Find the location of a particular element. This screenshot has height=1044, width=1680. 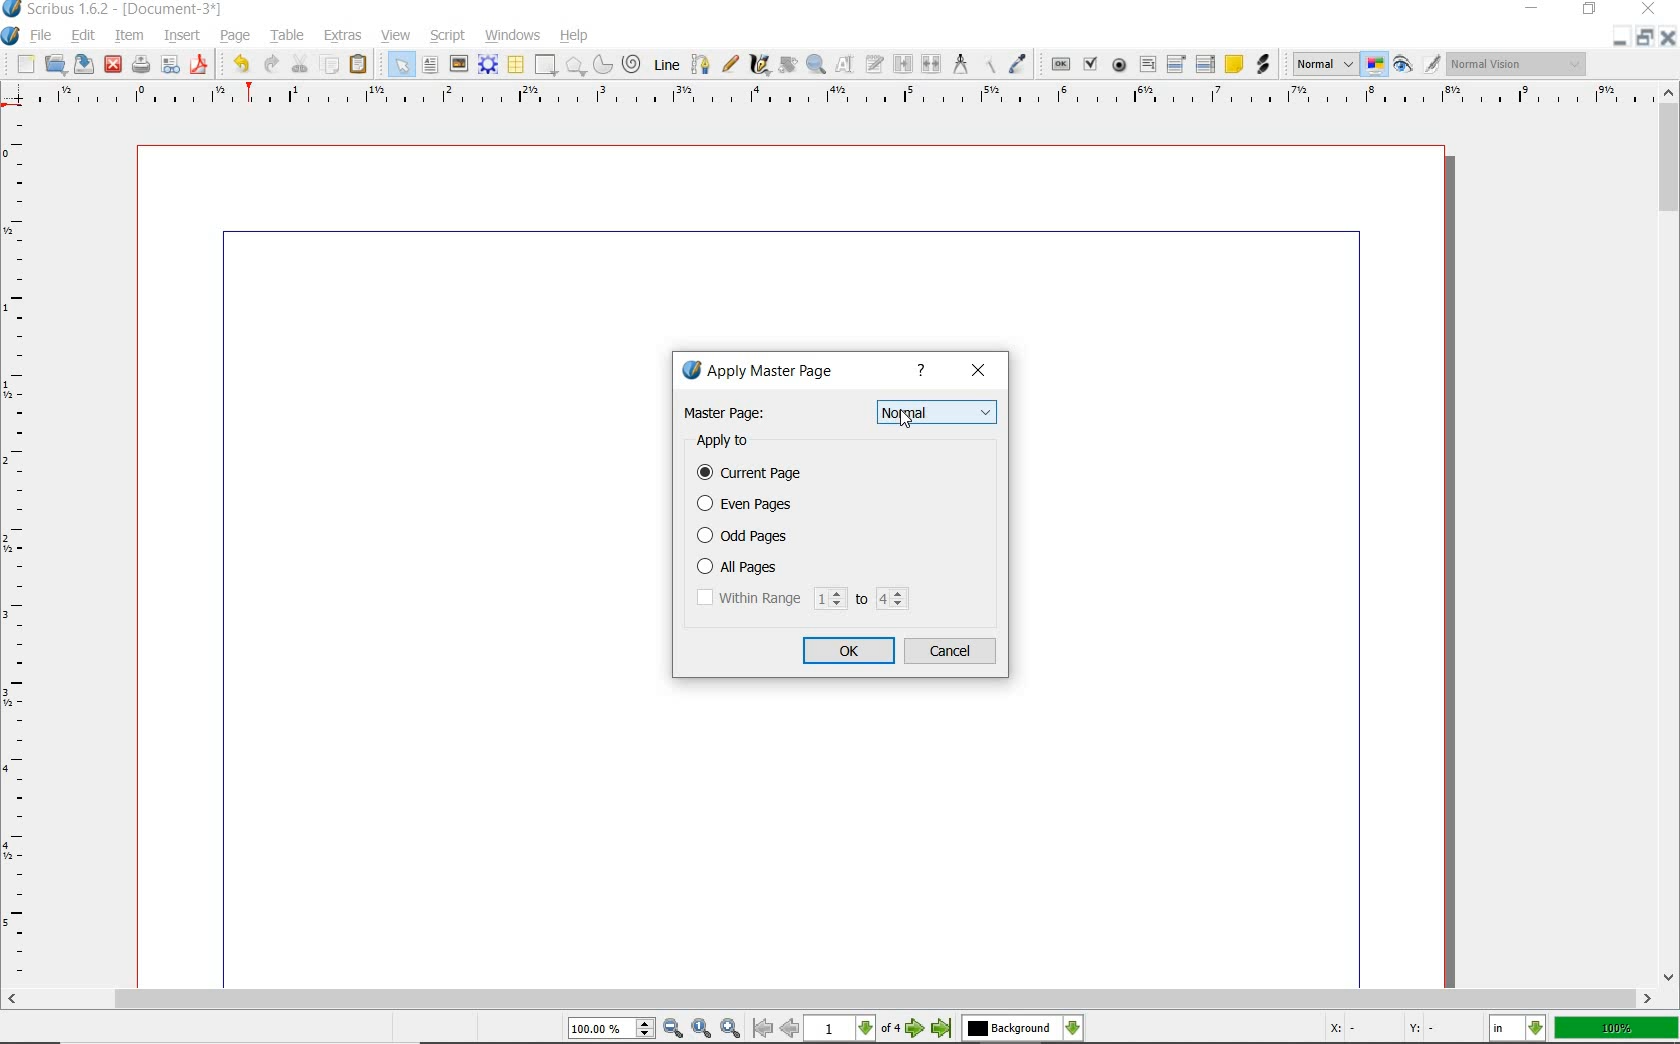

Last Page is located at coordinates (942, 1031).